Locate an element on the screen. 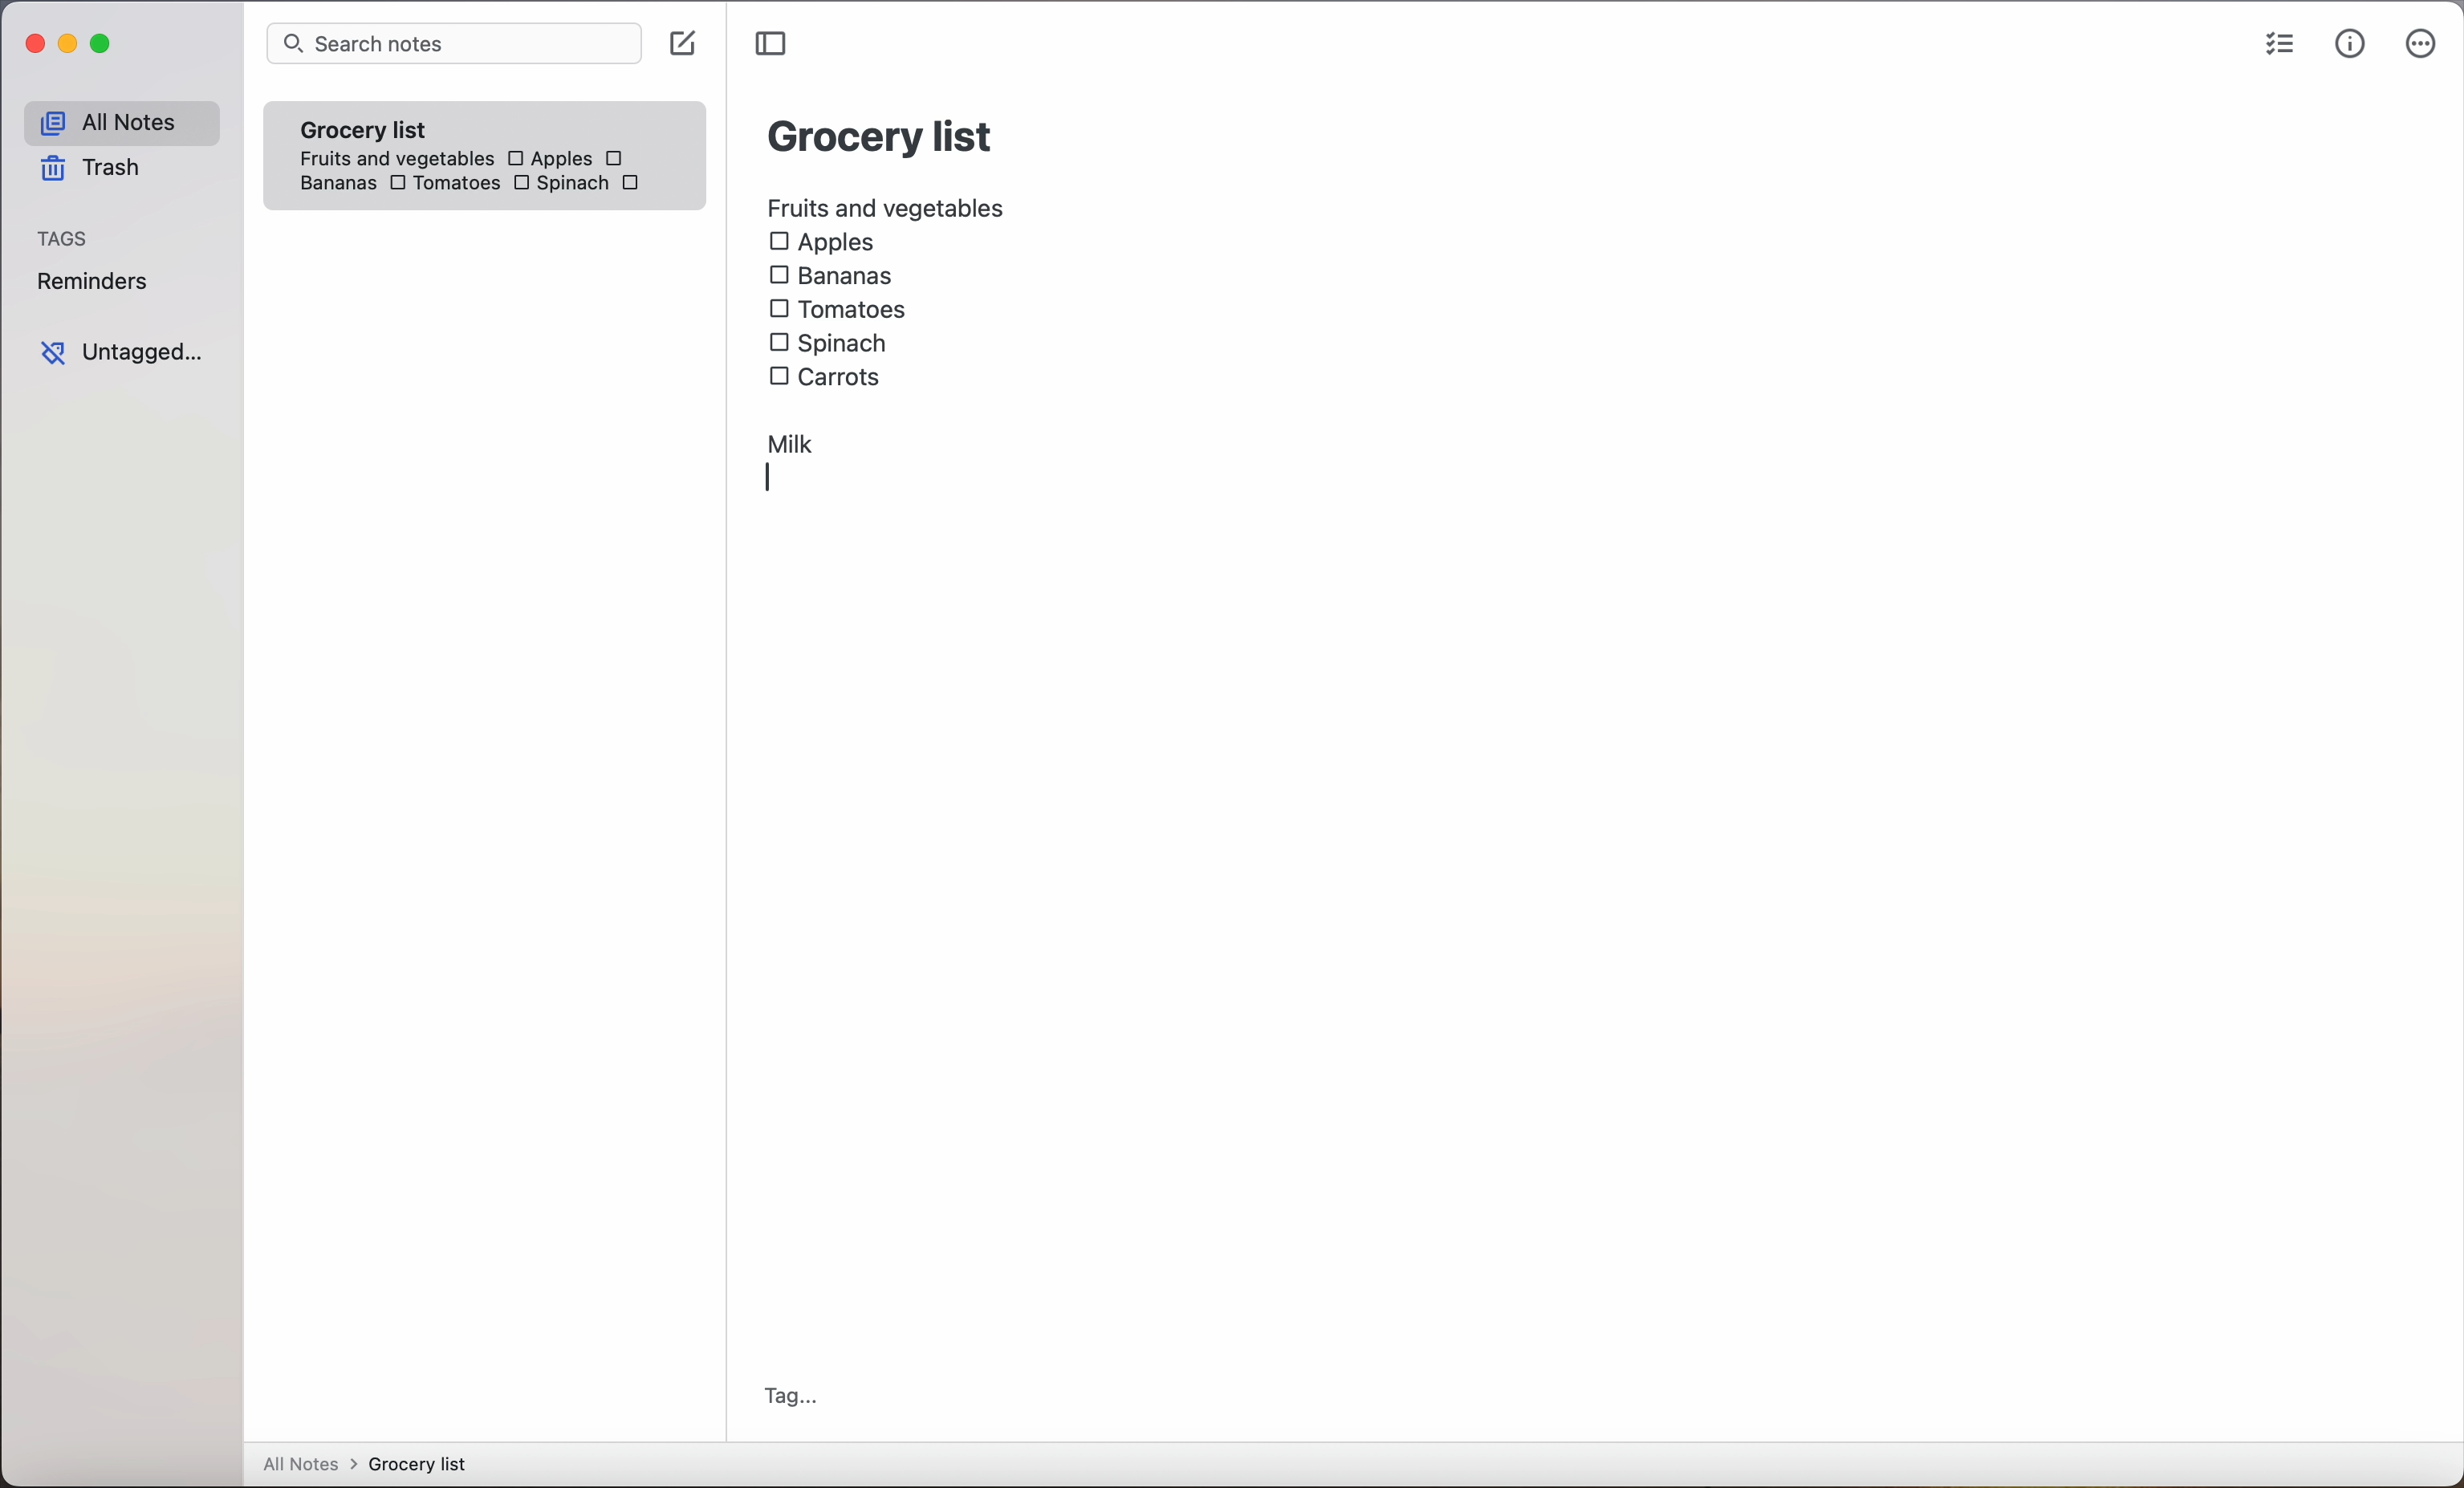  checkbox is located at coordinates (618, 158).